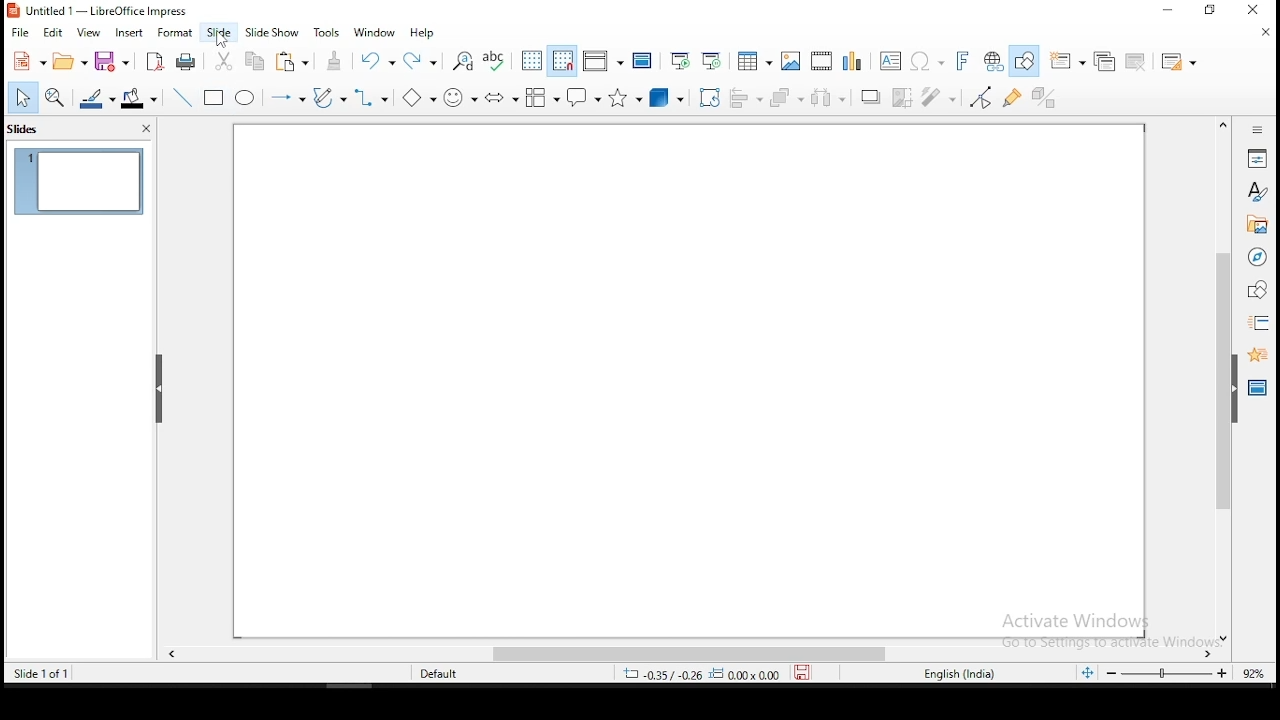  Describe the element at coordinates (661, 673) in the screenshot. I see `-0.35/-0.26` at that location.